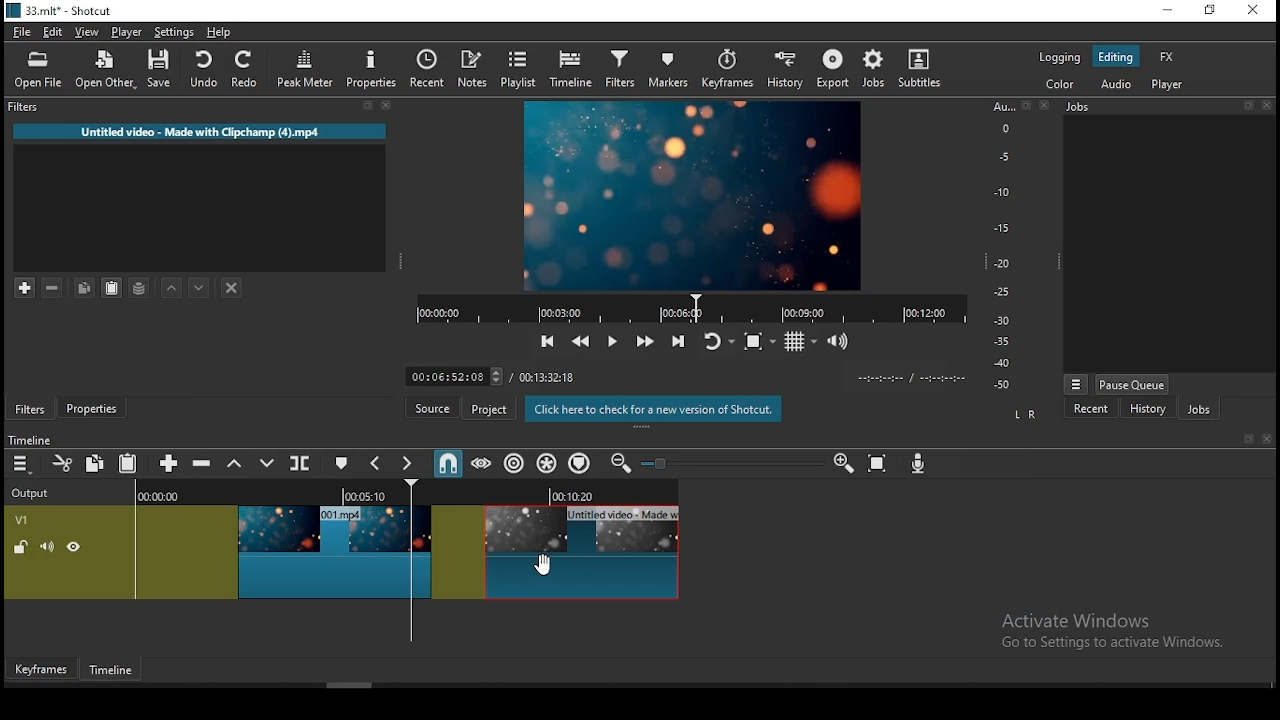  What do you see at coordinates (831, 69) in the screenshot?
I see `export` at bounding box center [831, 69].